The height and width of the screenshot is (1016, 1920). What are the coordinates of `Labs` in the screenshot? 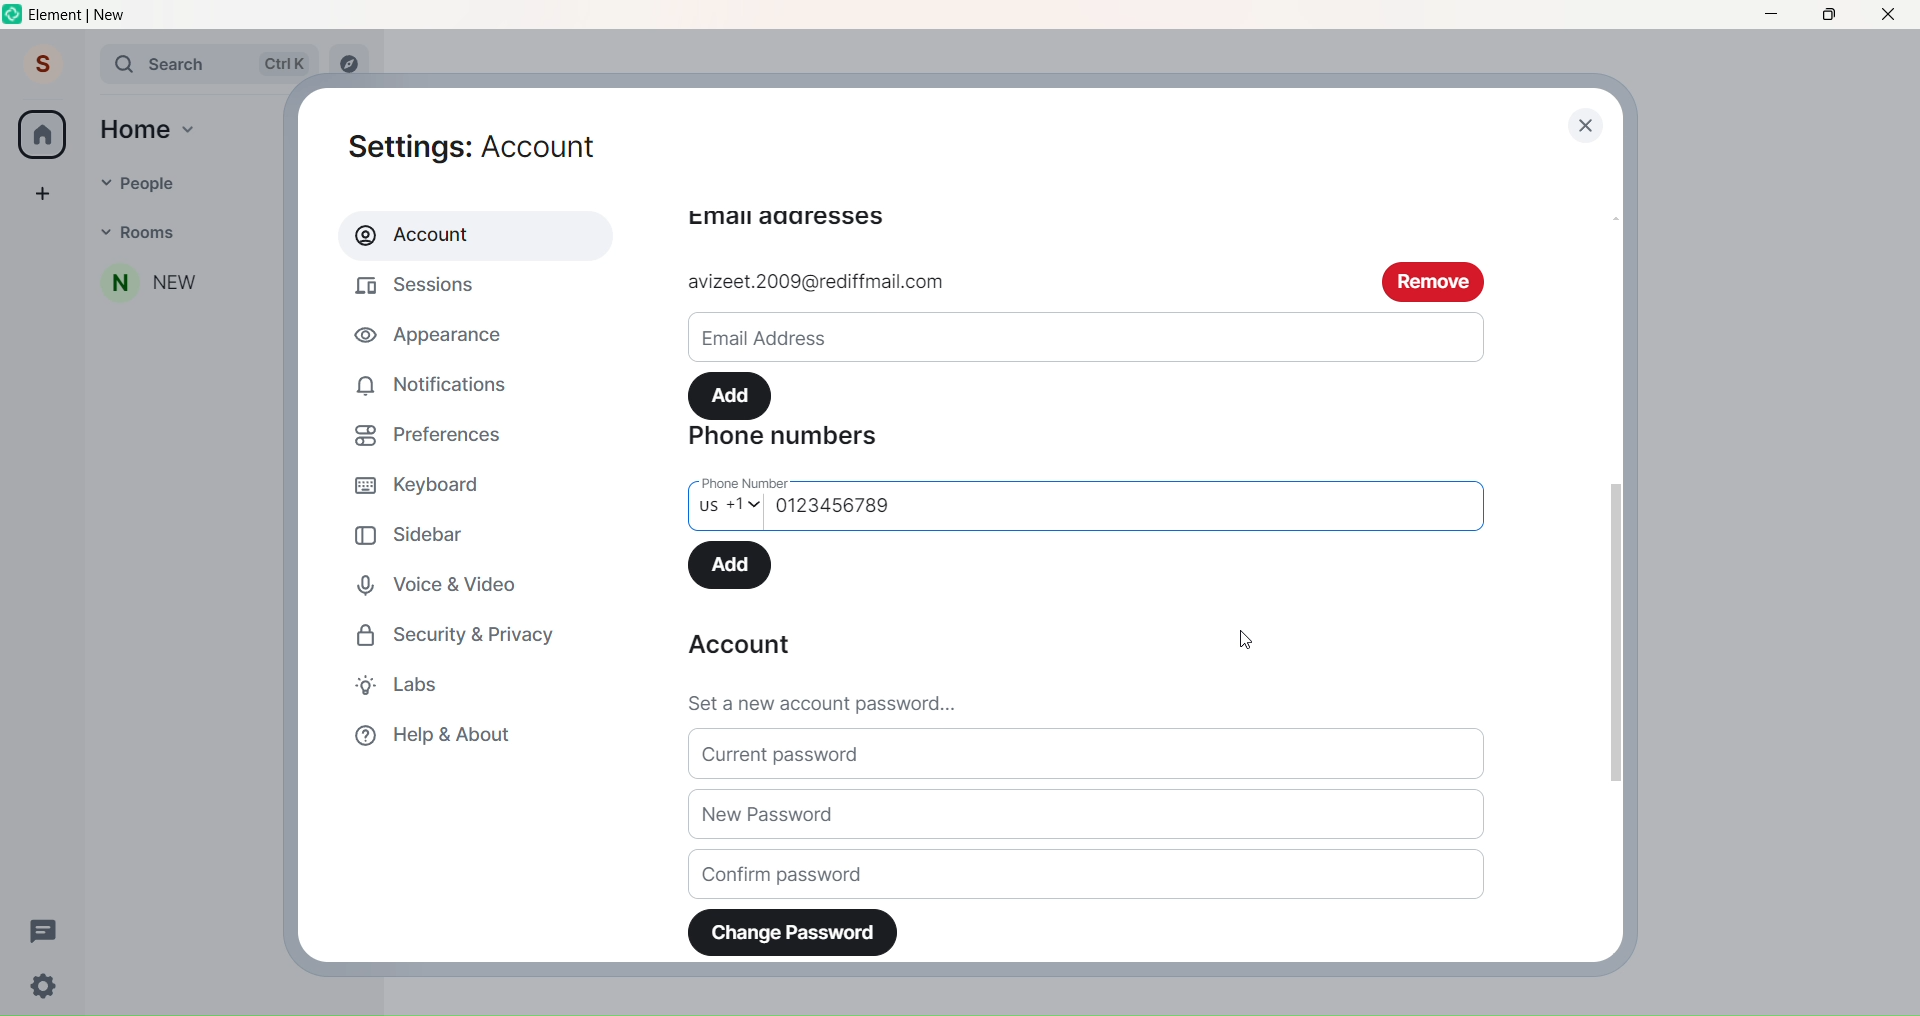 It's located at (414, 685).